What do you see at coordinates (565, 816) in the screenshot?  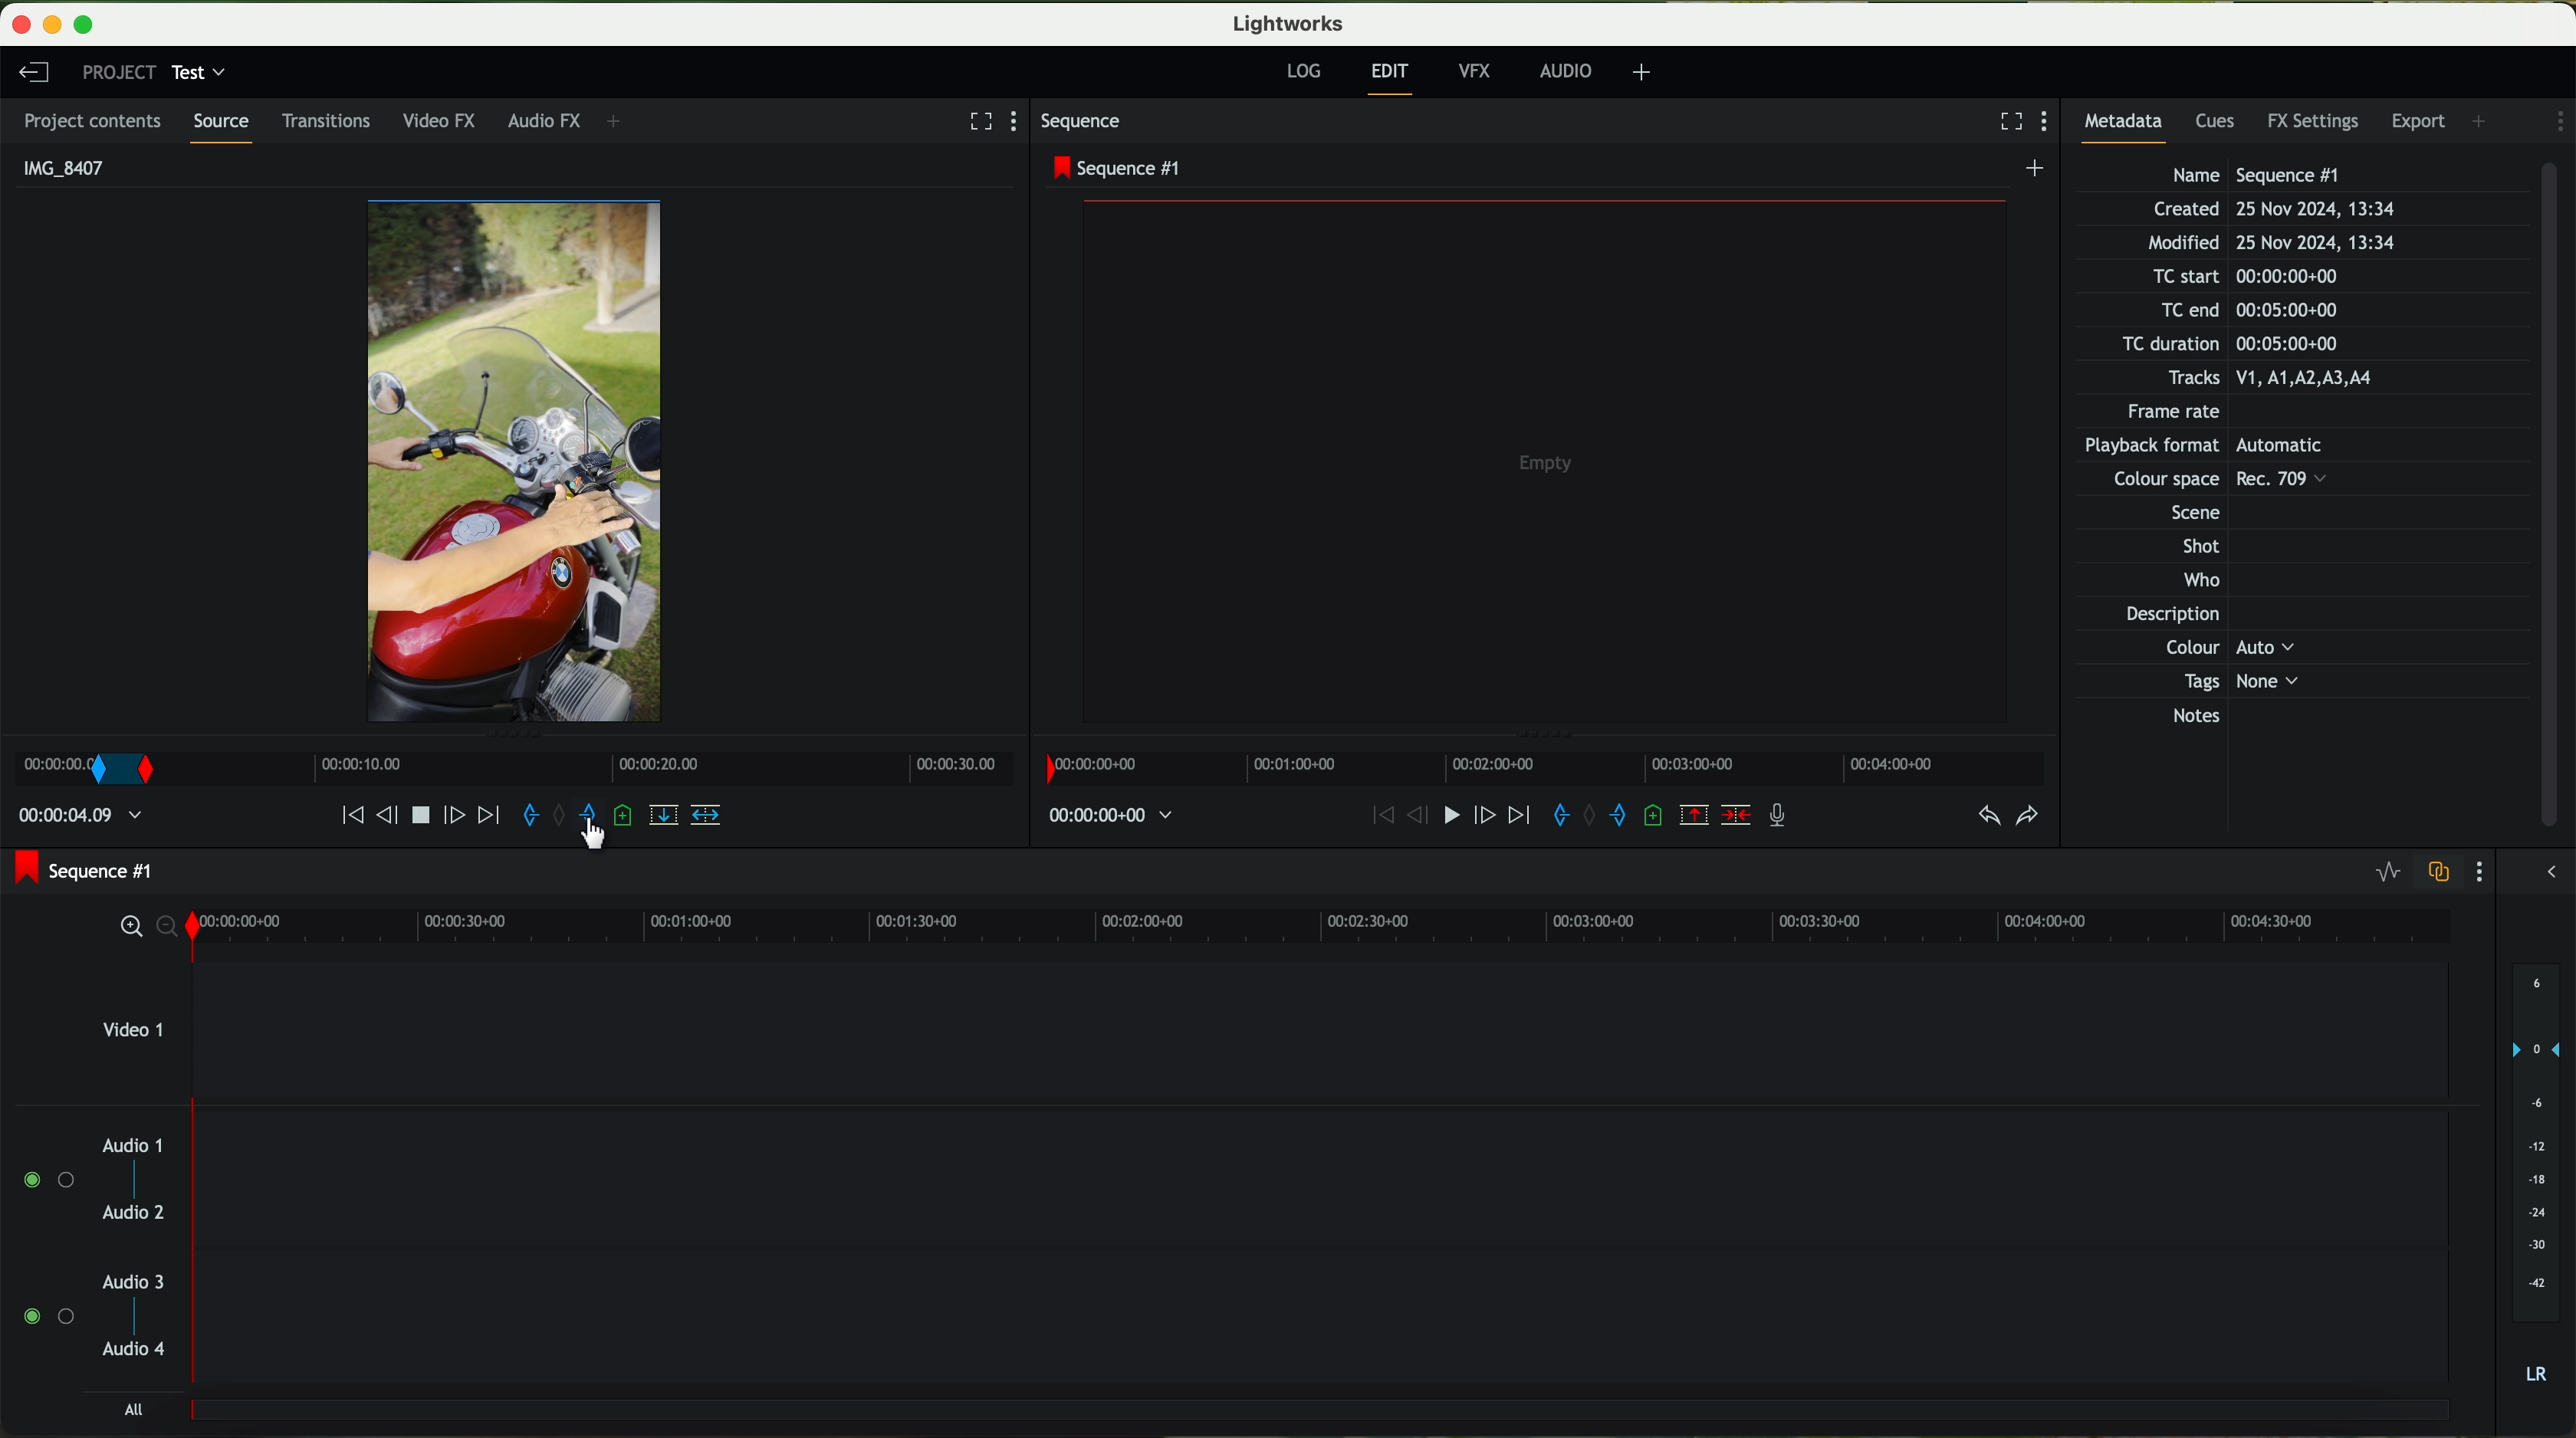 I see `clear marks` at bounding box center [565, 816].